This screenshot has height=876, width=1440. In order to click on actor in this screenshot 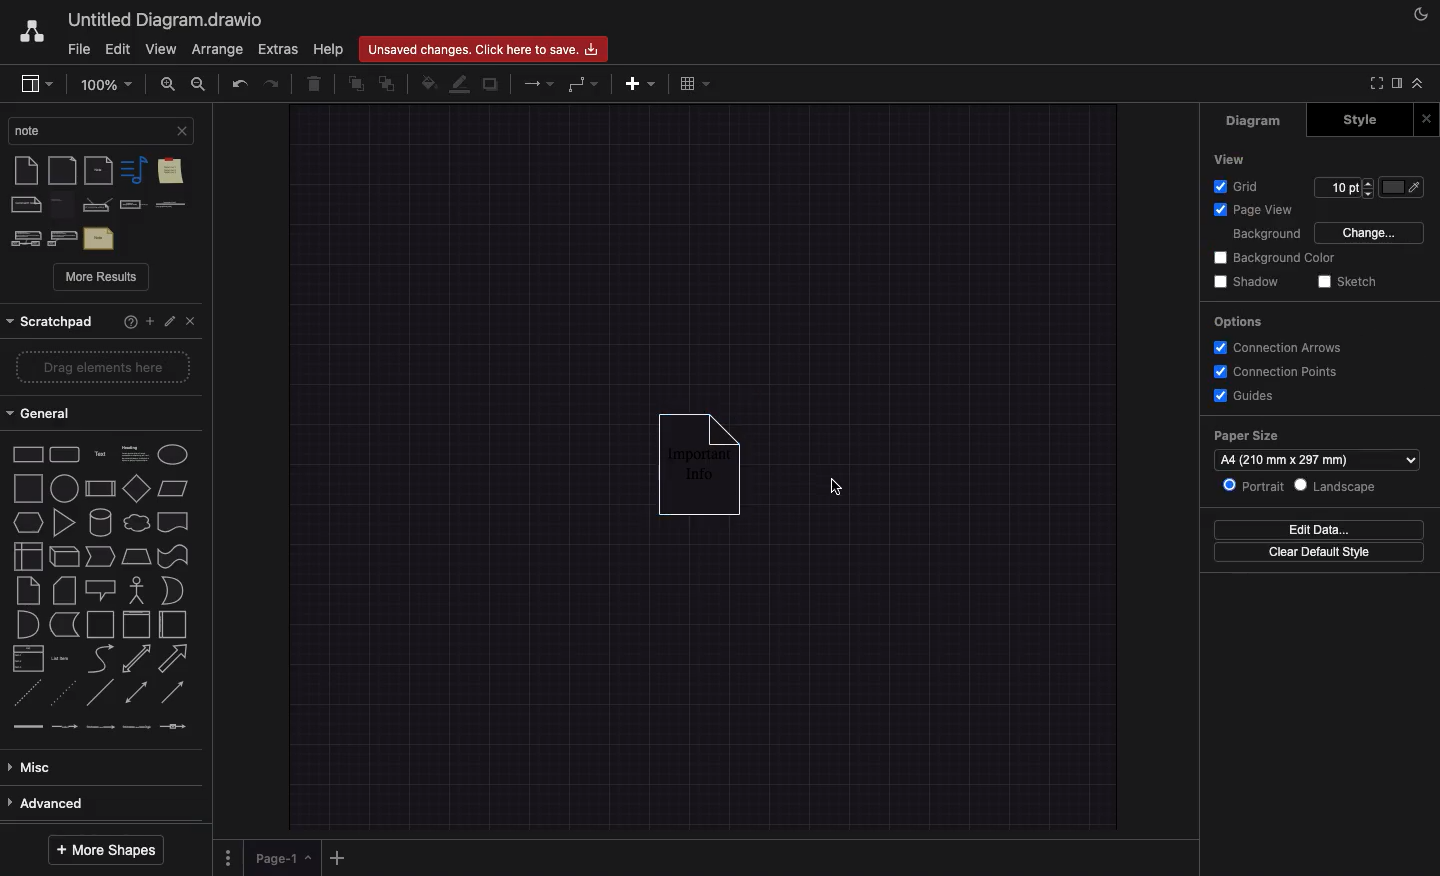, I will do `click(136, 590)`.